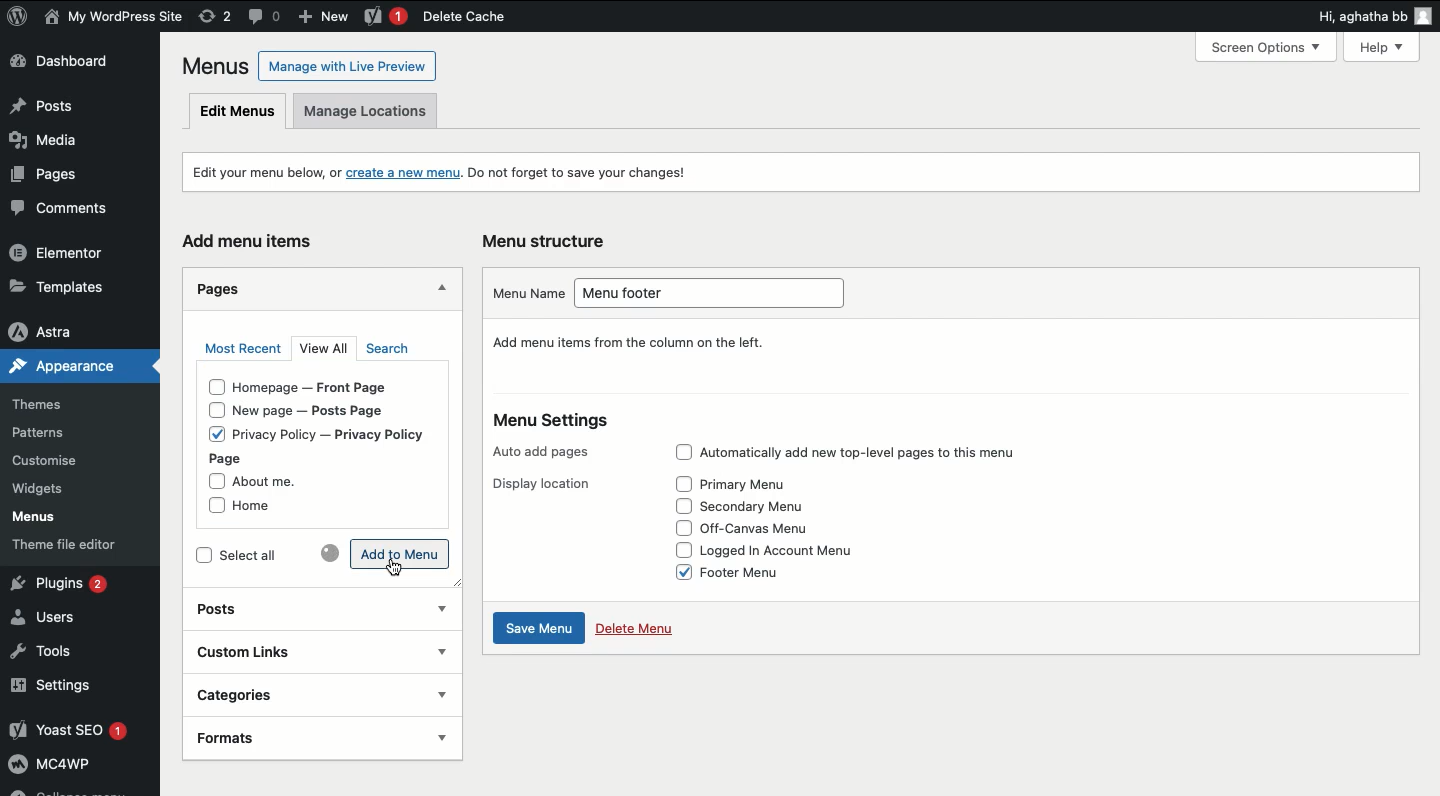 The image size is (1440, 796). Describe the element at coordinates (265, 15) in the screenshot. I see `Comment` at that location.